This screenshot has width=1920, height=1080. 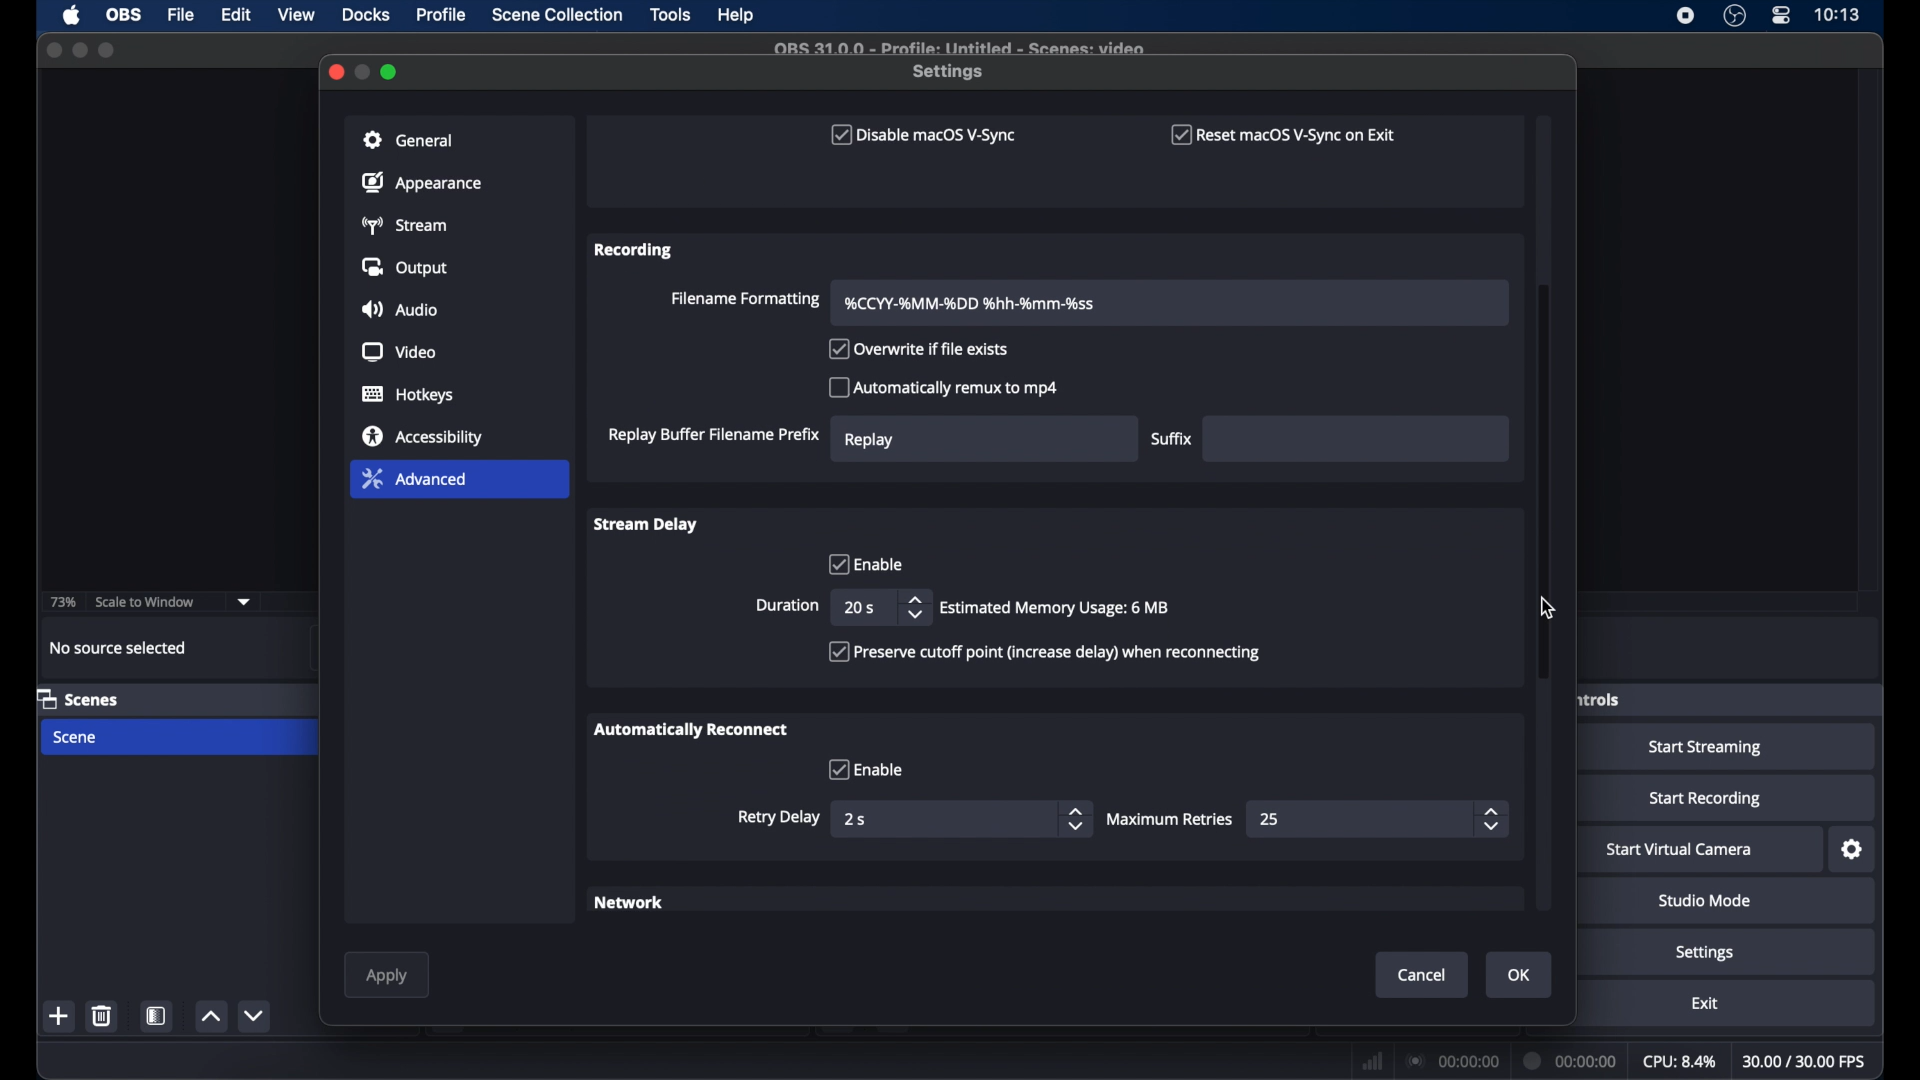 I want to click on 20 s, so click(x=858, y=607).